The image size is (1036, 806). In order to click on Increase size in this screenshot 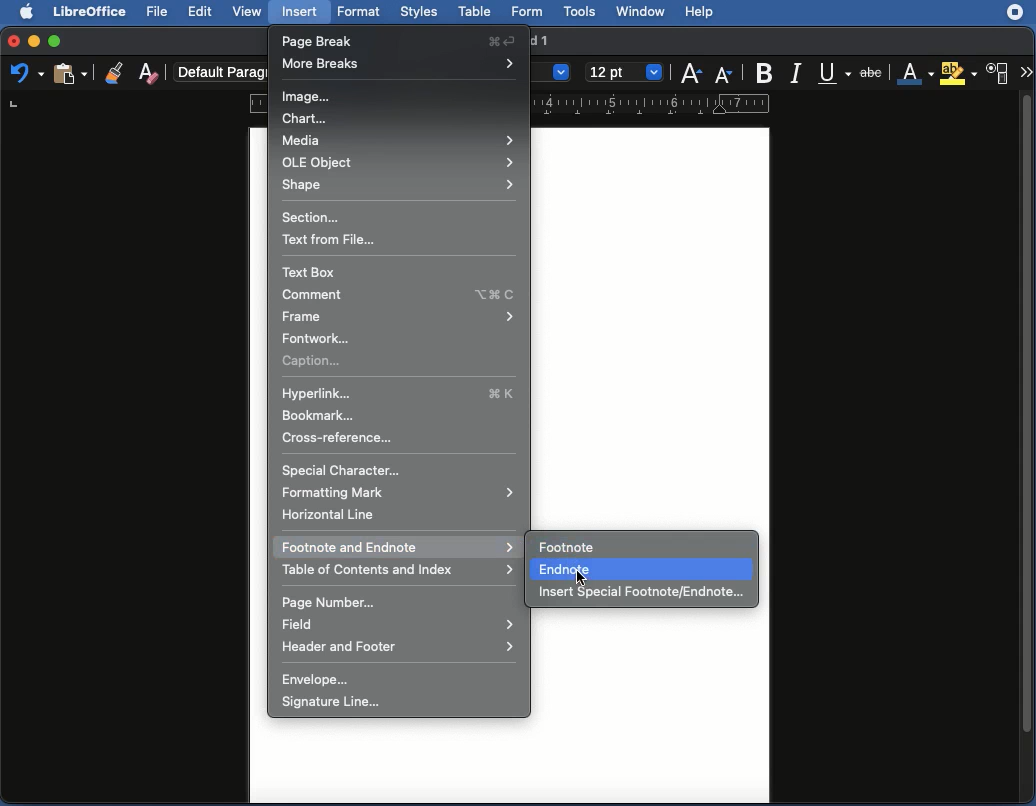, I will do `click(694, 70)`.